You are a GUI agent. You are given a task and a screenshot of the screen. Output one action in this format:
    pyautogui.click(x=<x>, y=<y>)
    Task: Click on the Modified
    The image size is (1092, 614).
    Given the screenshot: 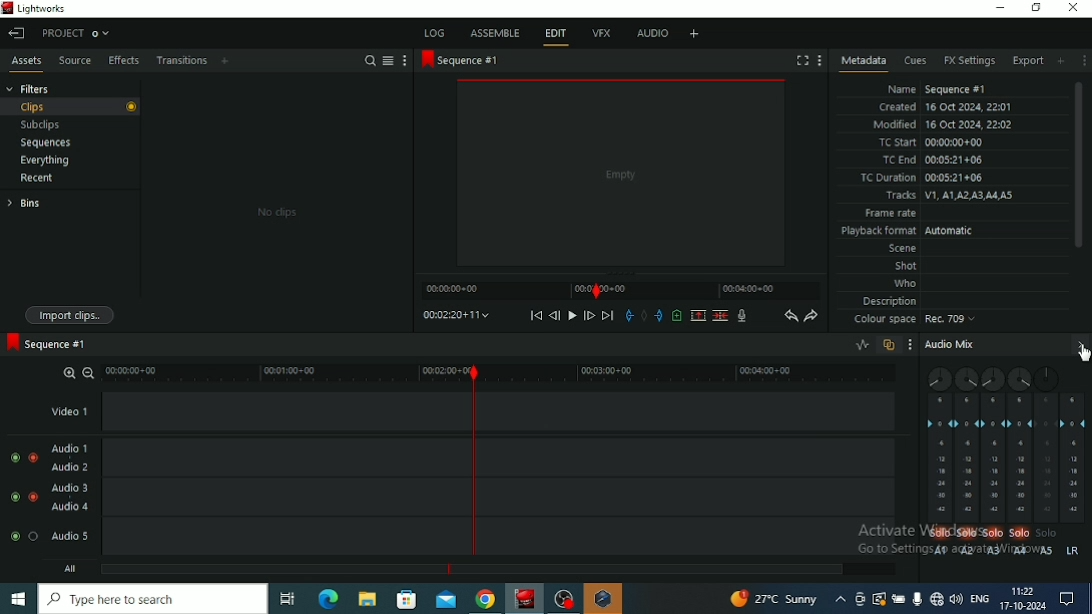 What is the action you would take?
    pyautogui.click(x=943, y=124)
    